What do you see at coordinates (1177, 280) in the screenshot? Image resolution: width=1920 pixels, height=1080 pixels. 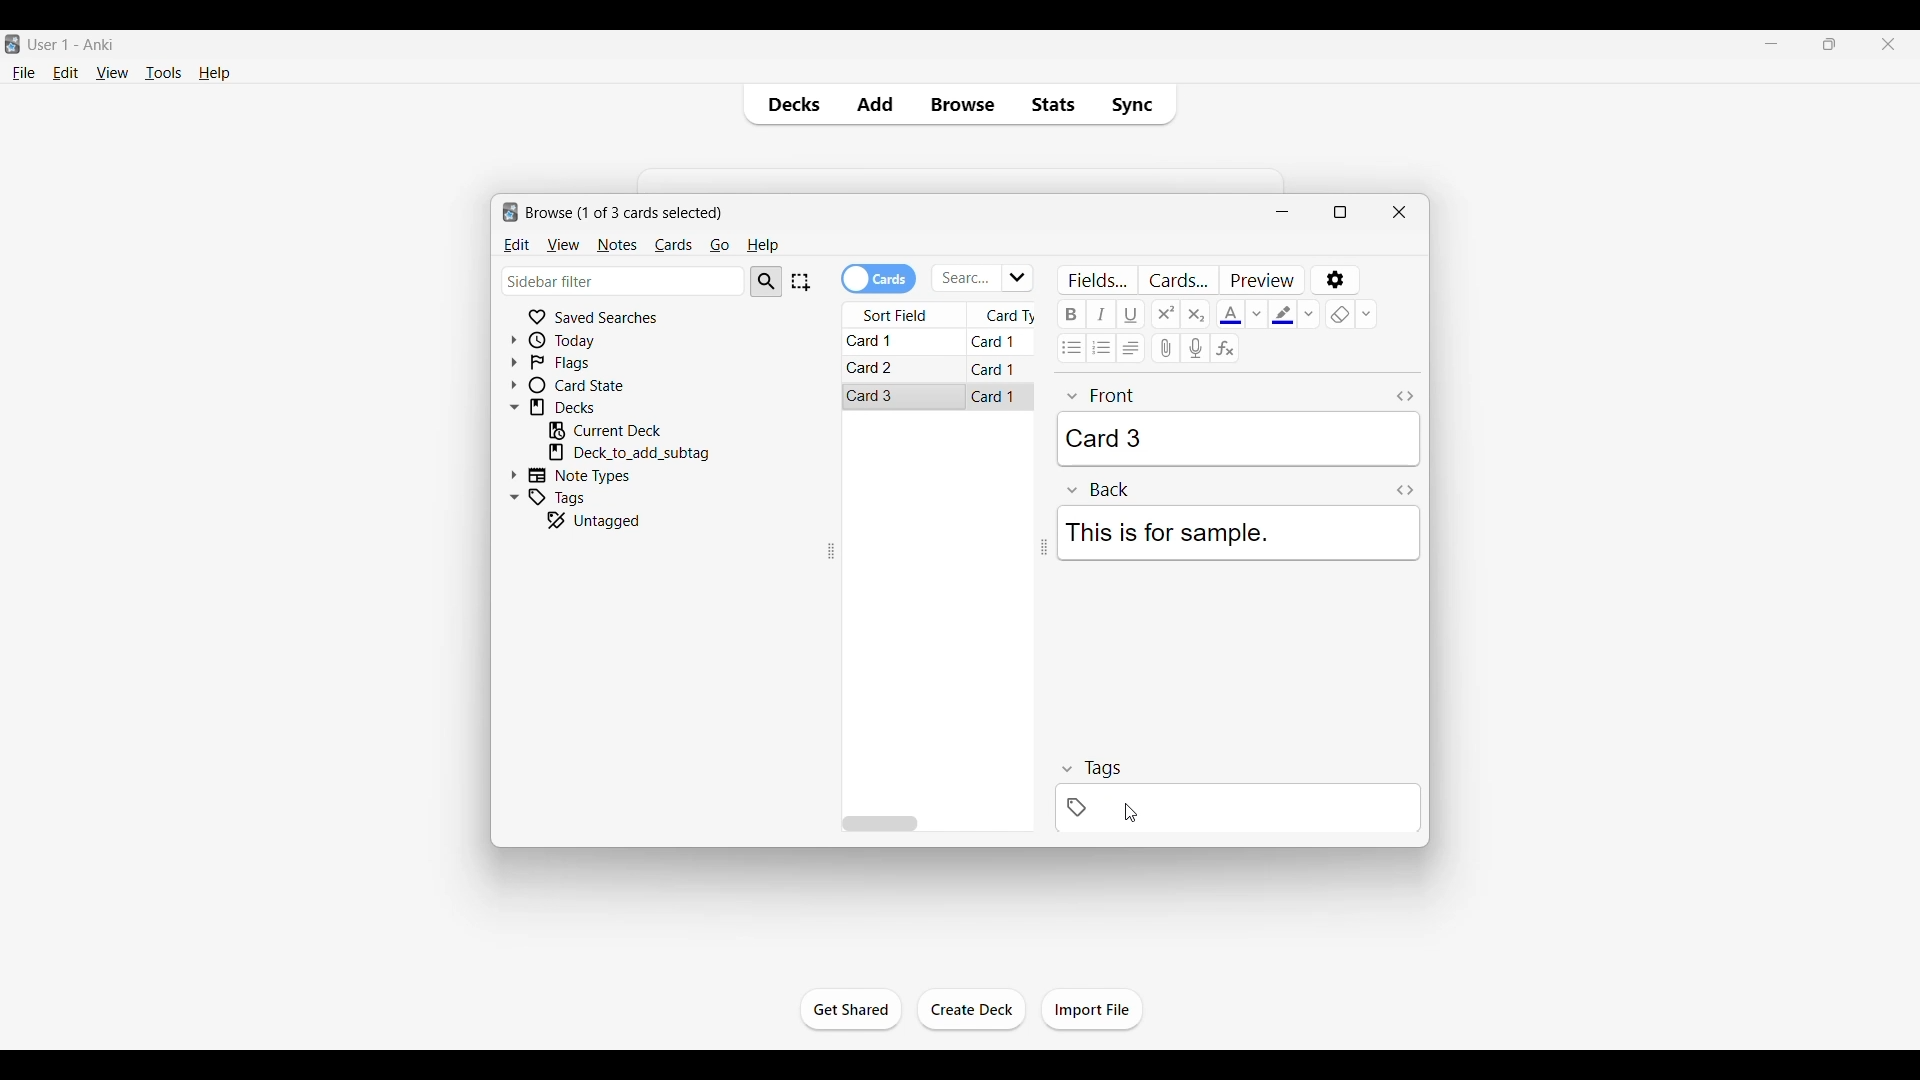 I see `Customize card templates` at bounding box center [1177, 280].